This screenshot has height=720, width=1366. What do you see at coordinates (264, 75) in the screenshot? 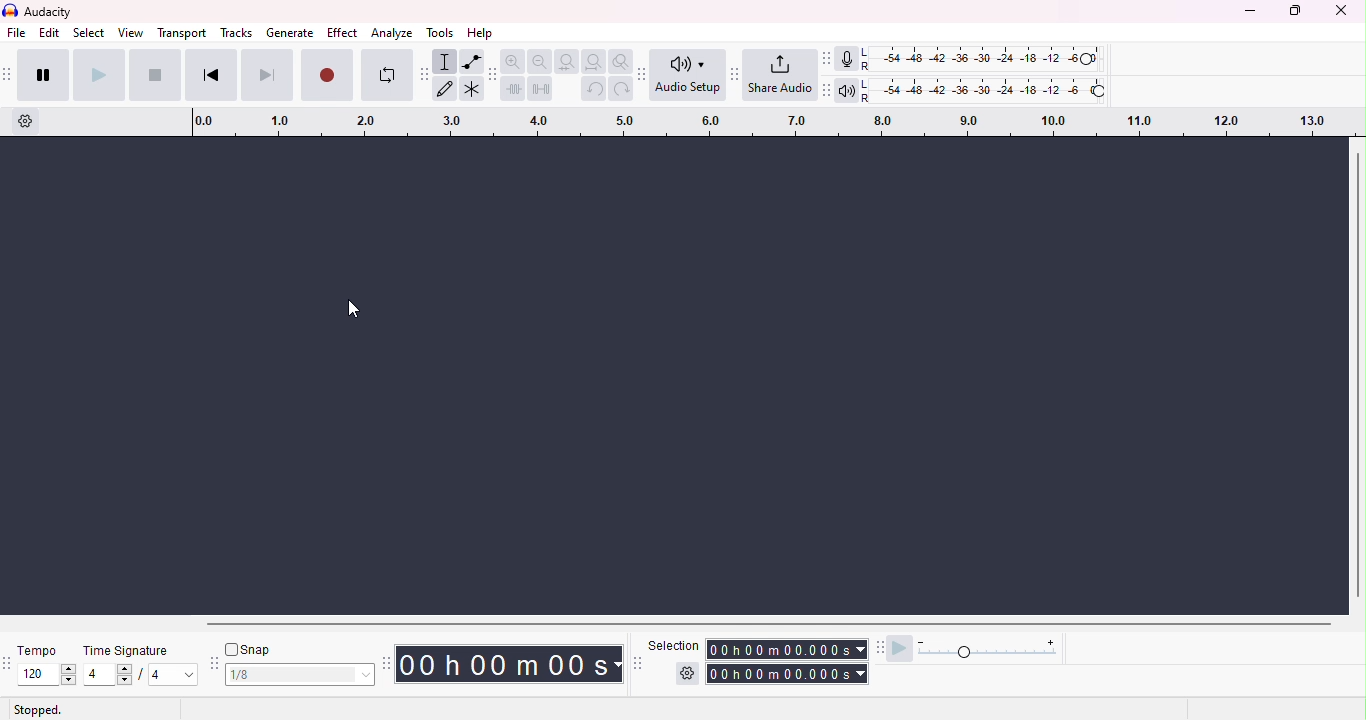
I see `next` at bounding box center [264, 75].